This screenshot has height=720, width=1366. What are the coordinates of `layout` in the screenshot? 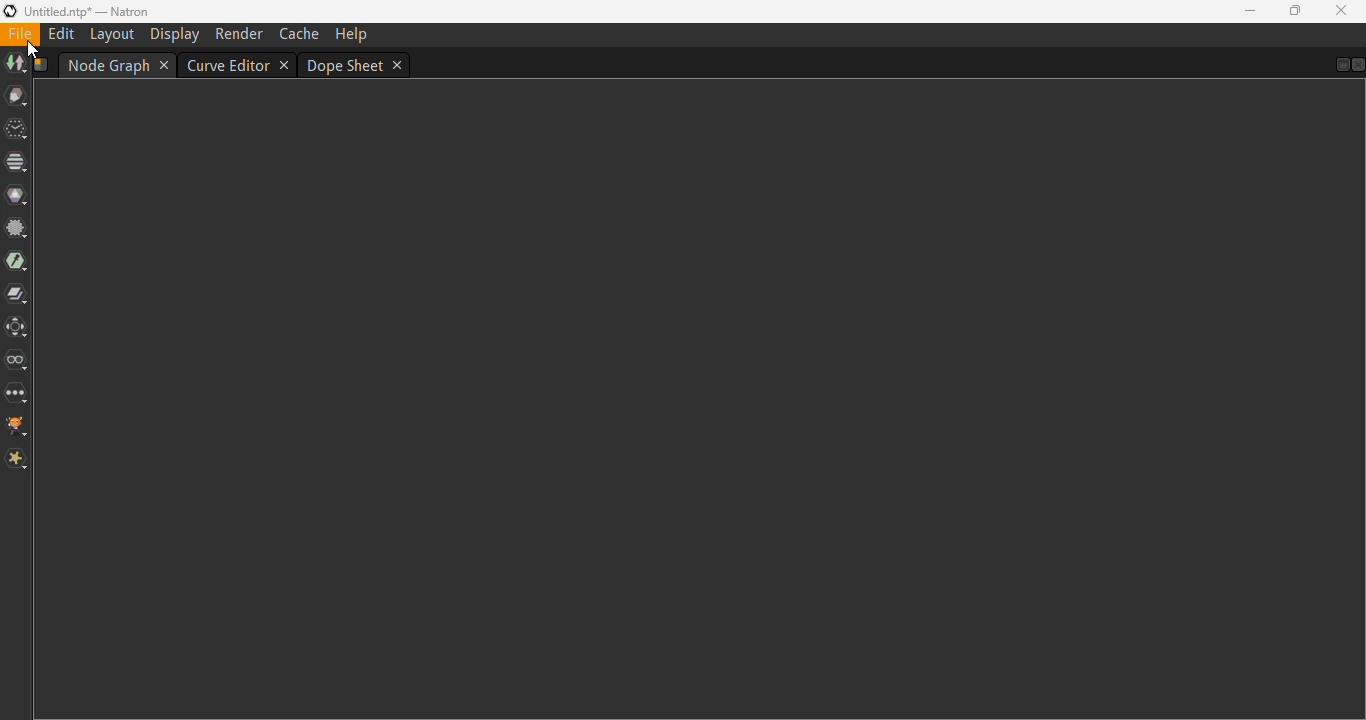 It's located at (112, 35).